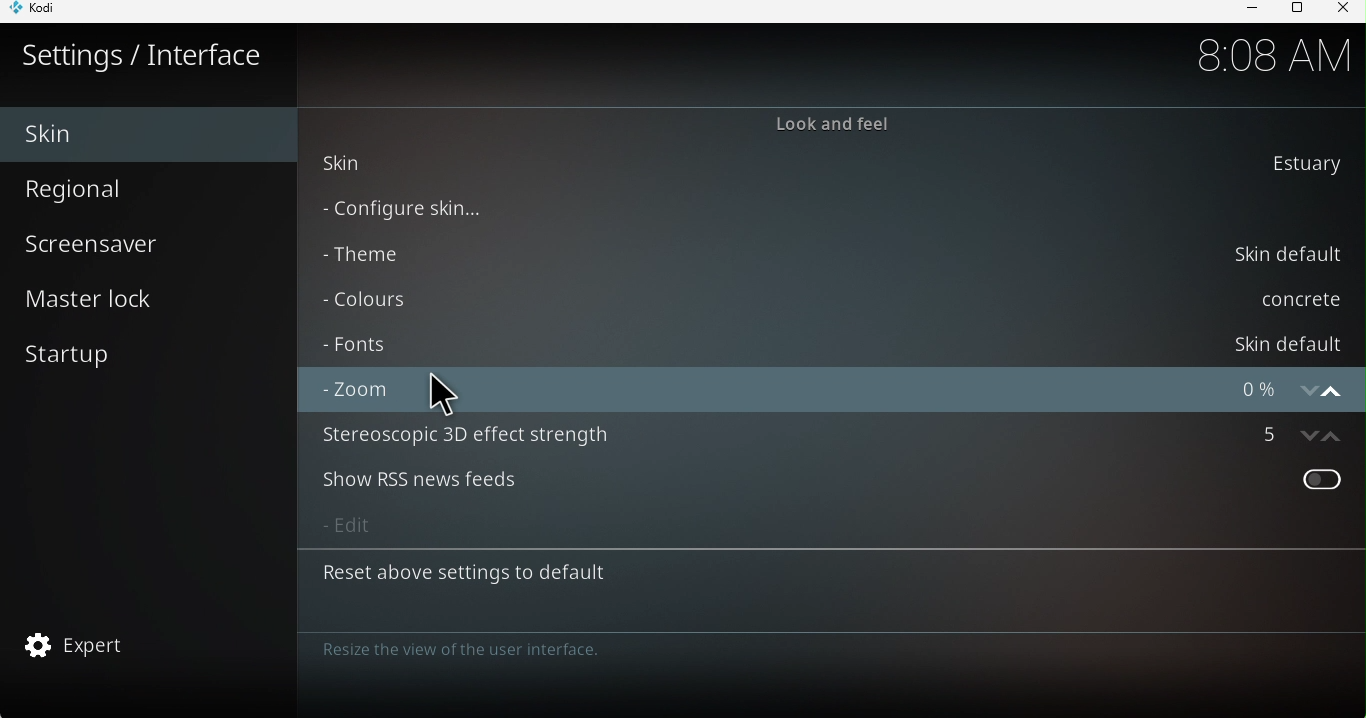 Image resolution: width=1366 pixels, height=718 pixels. I want to click on KODI icon, so click(47, 12).